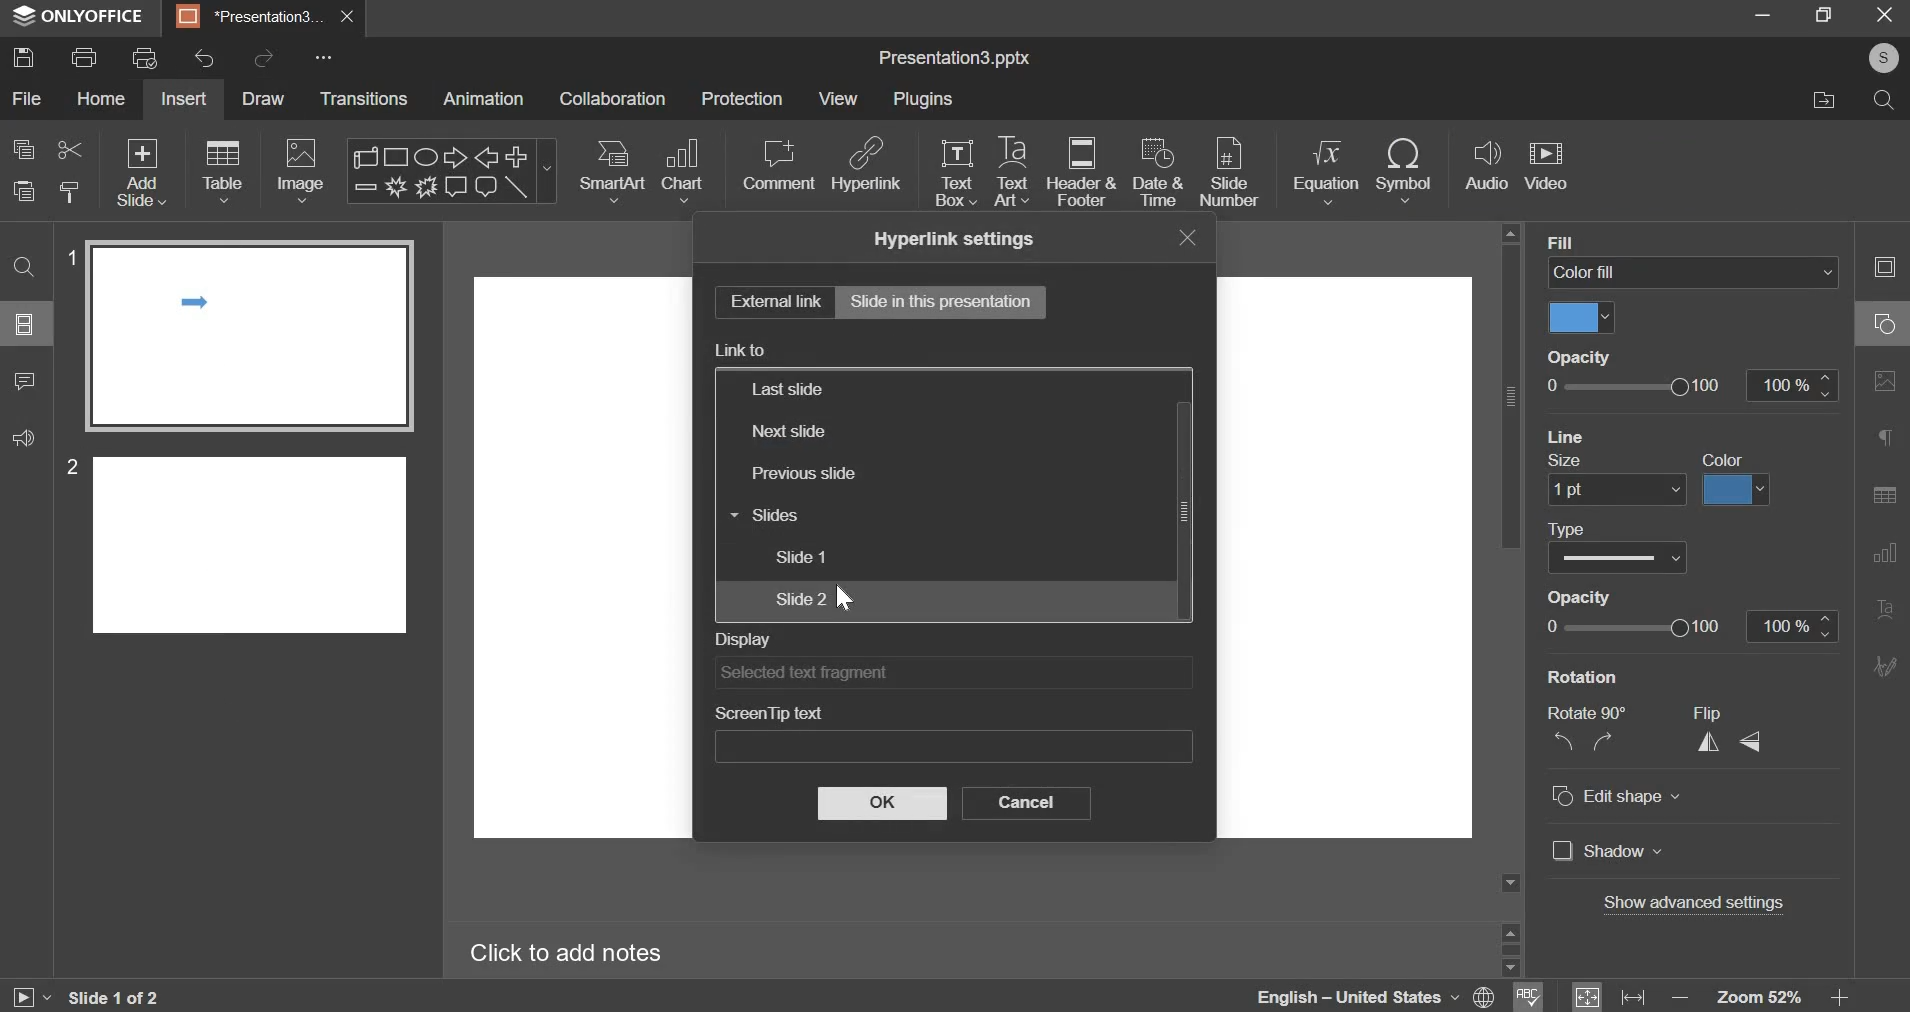 This screenshot has width=1910, height=1012. Describe the element at coordinates (204, 58) in the screenshot. I see `undo` at that location.